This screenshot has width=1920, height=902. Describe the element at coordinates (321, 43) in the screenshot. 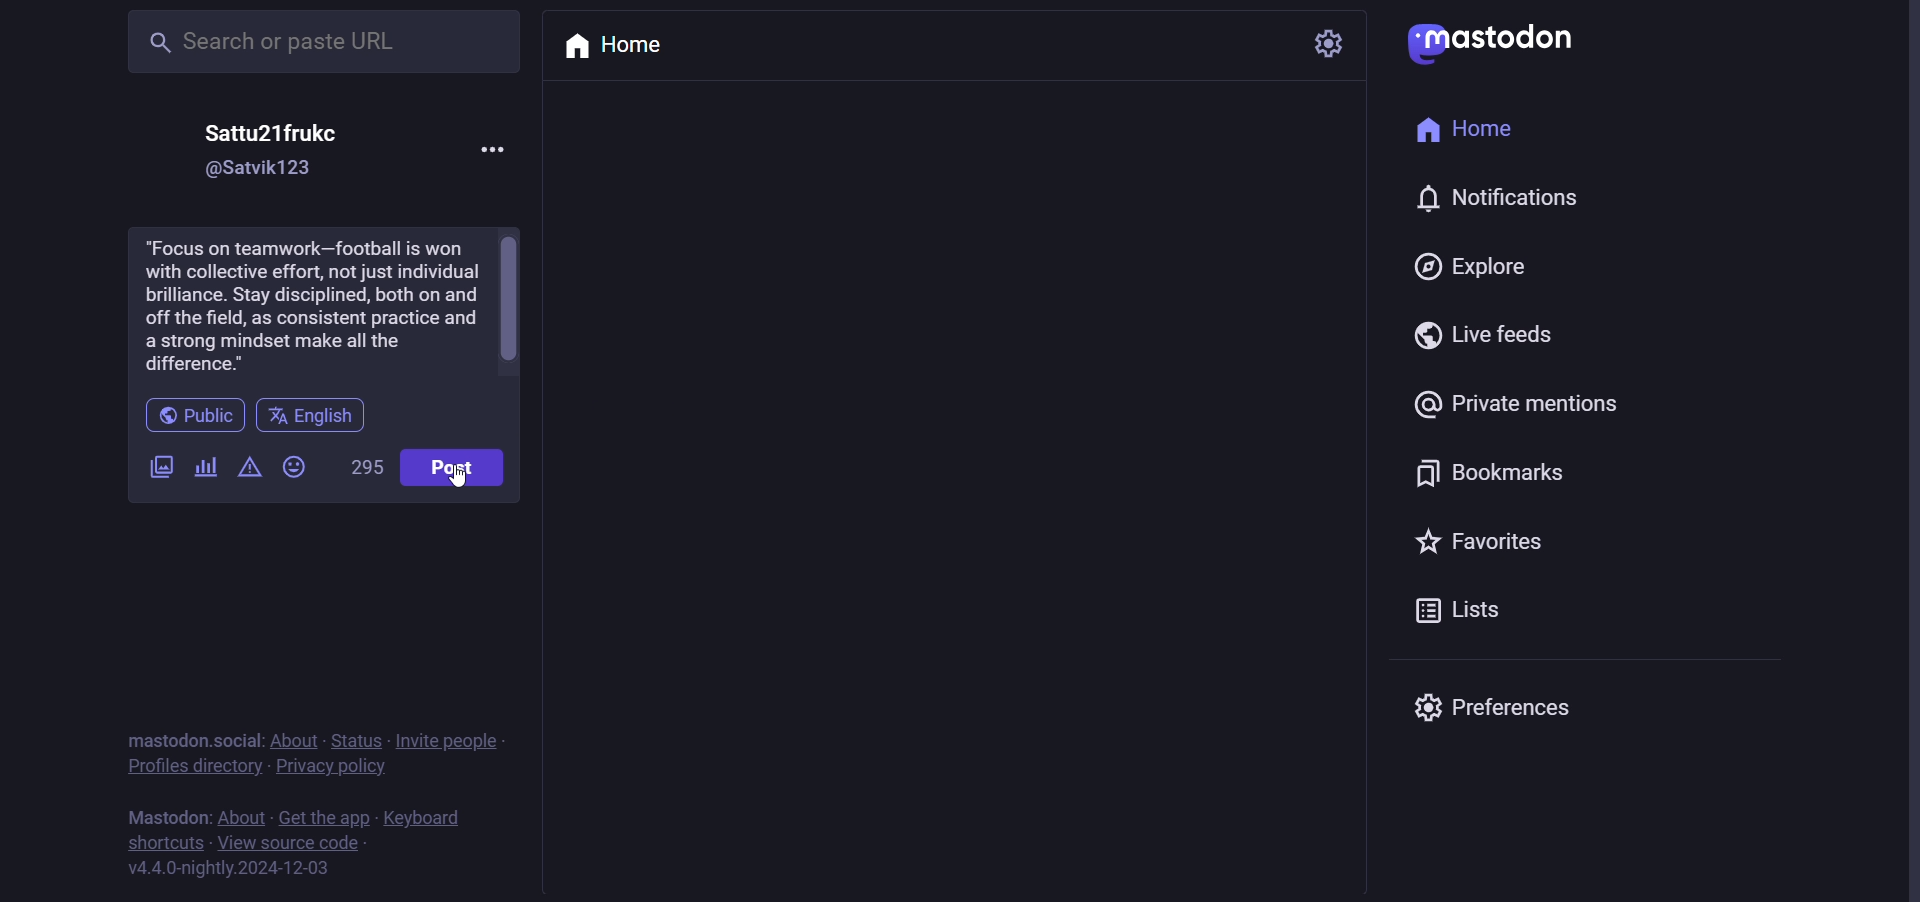

I see `search` at that location.